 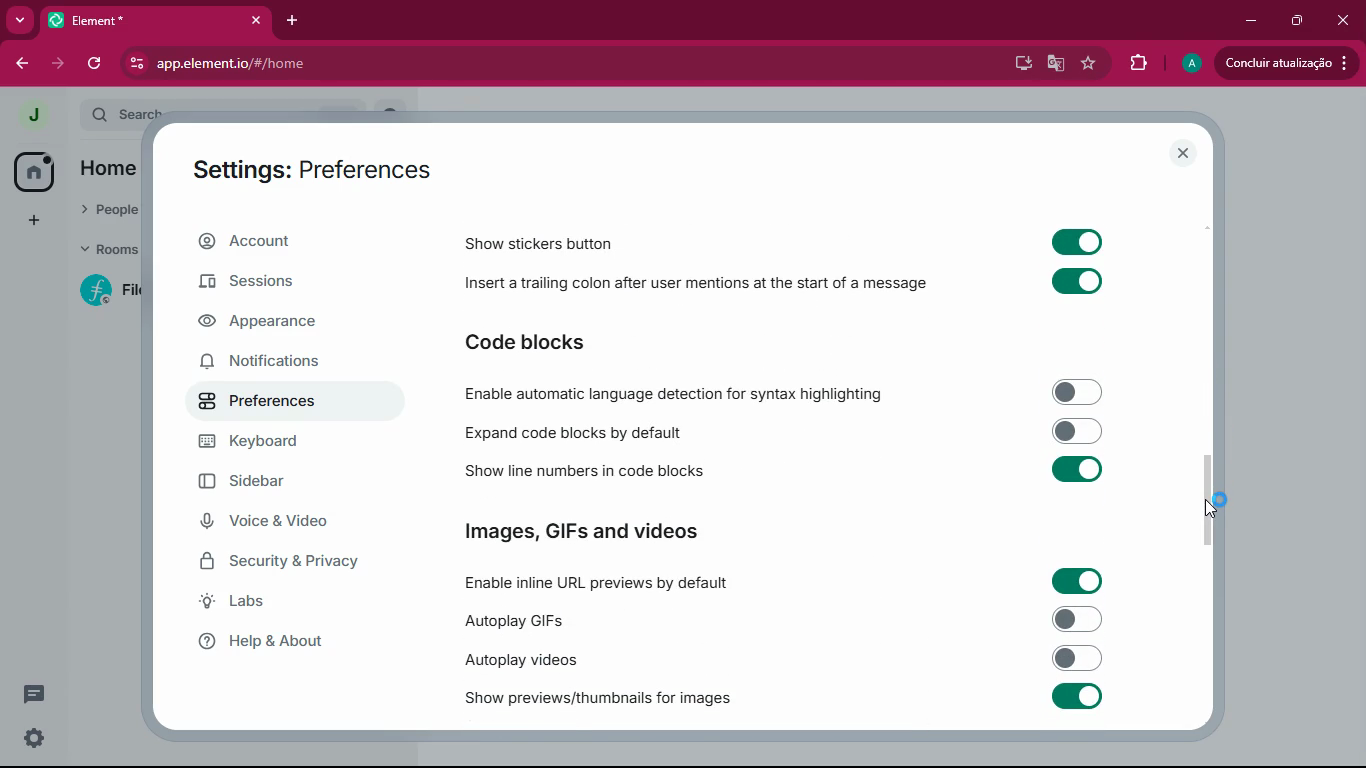 What do you see at coordinates (586, 472) in the screenshot?
I see `Show line numbers in code blocks` at bounding box center [586, 472].